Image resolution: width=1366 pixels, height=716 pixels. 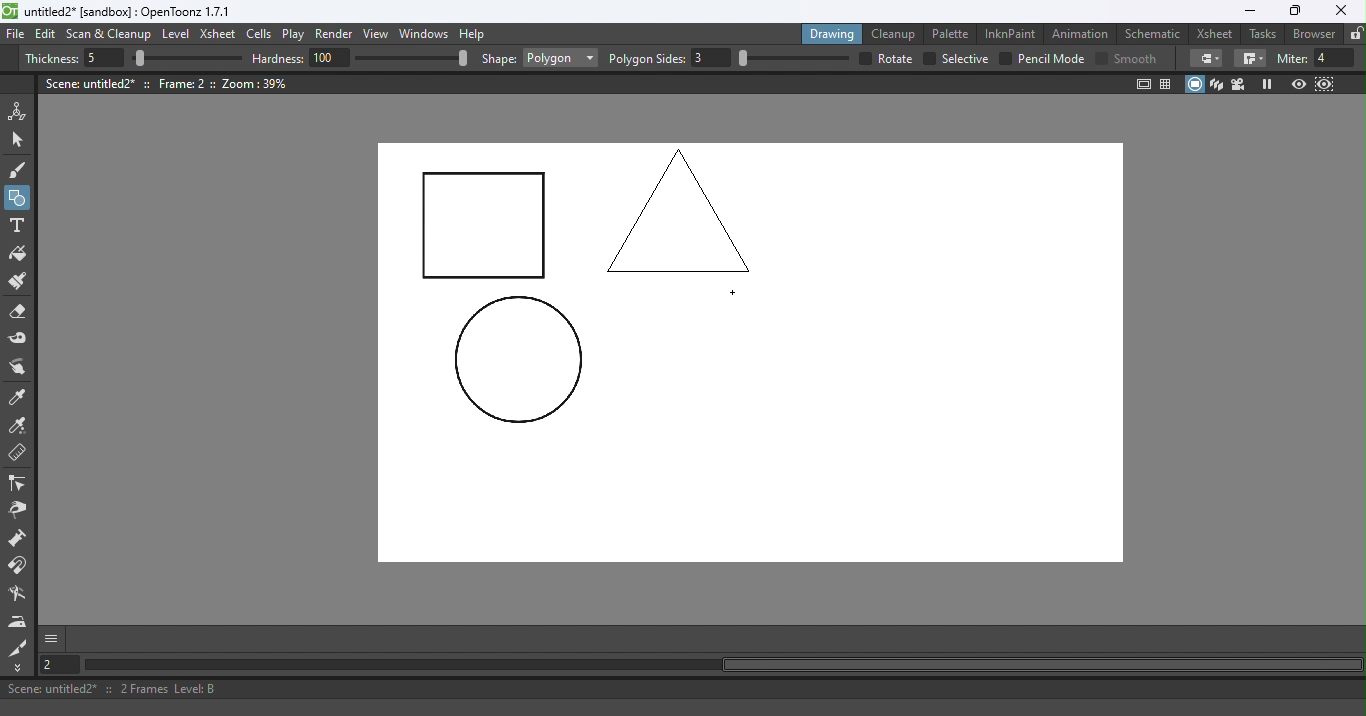 What do you see at coordinates (518, 361) in the screenshot?
I see `circle` at bounding box center [518, 361].